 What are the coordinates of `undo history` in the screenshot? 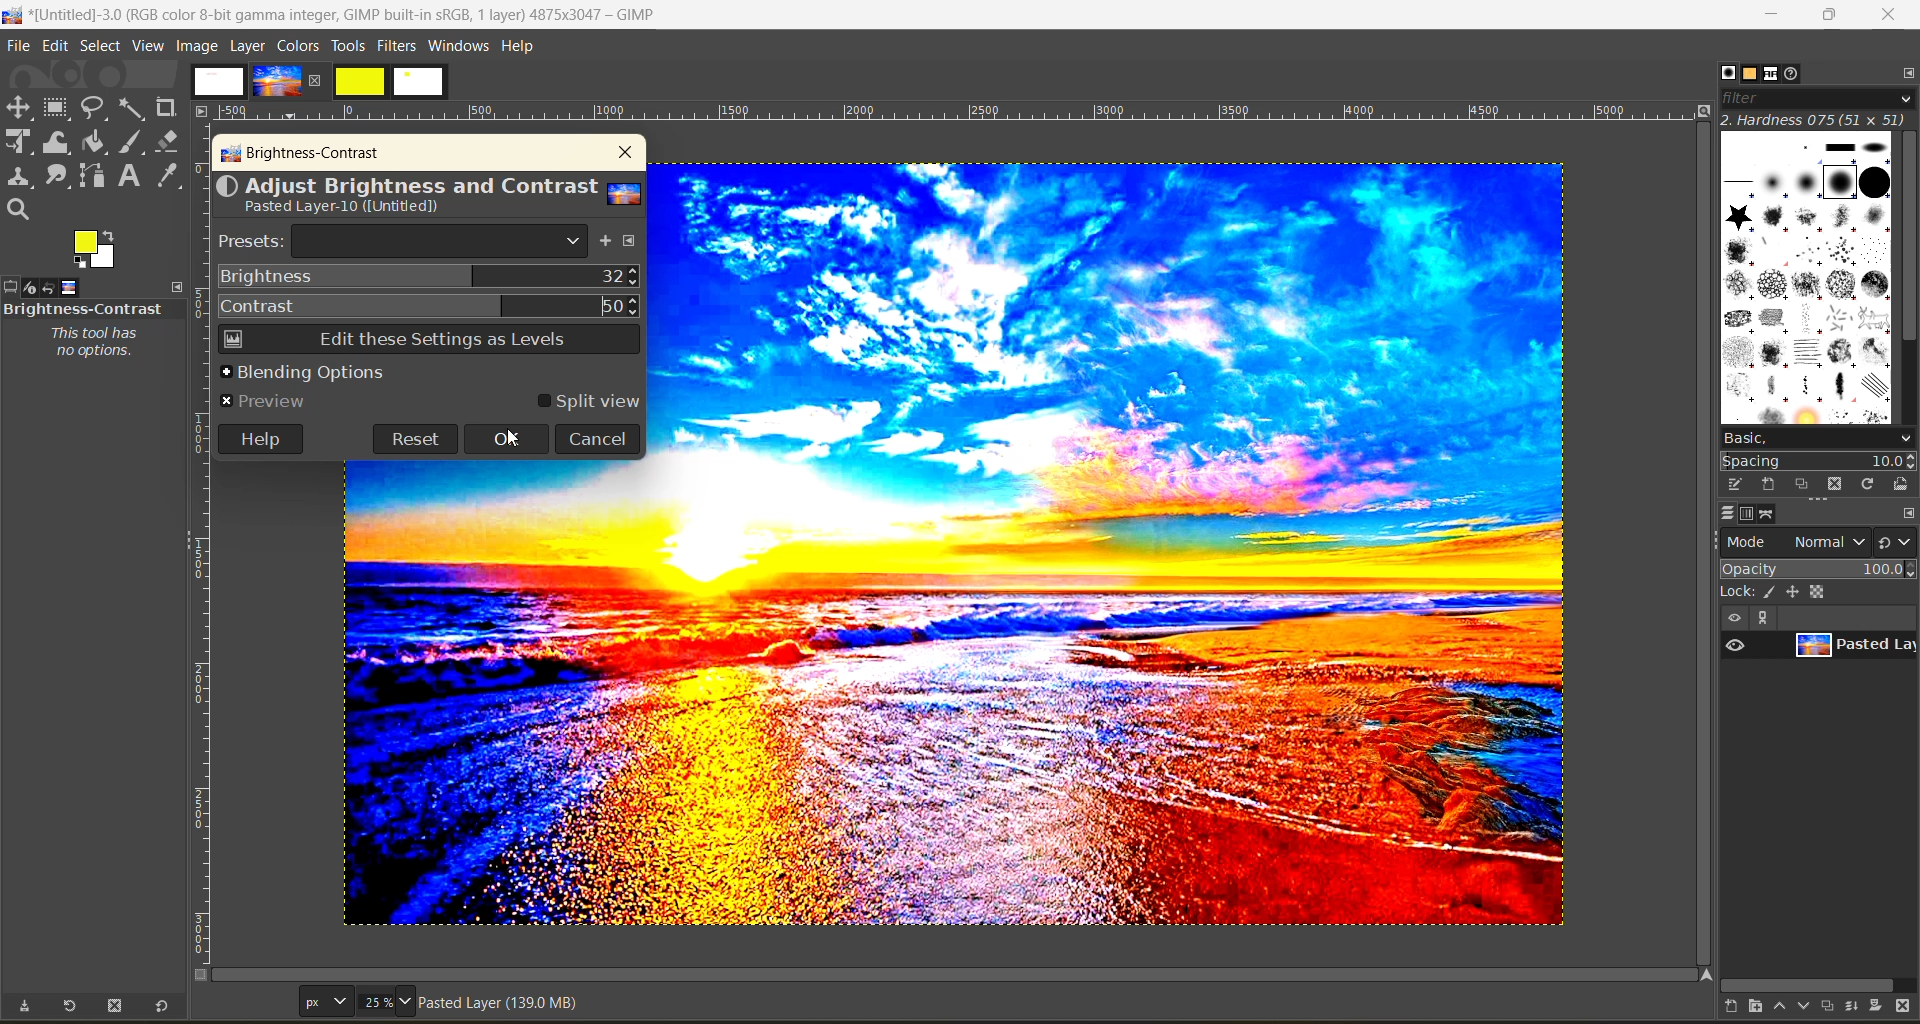 It's located at (47, 288).